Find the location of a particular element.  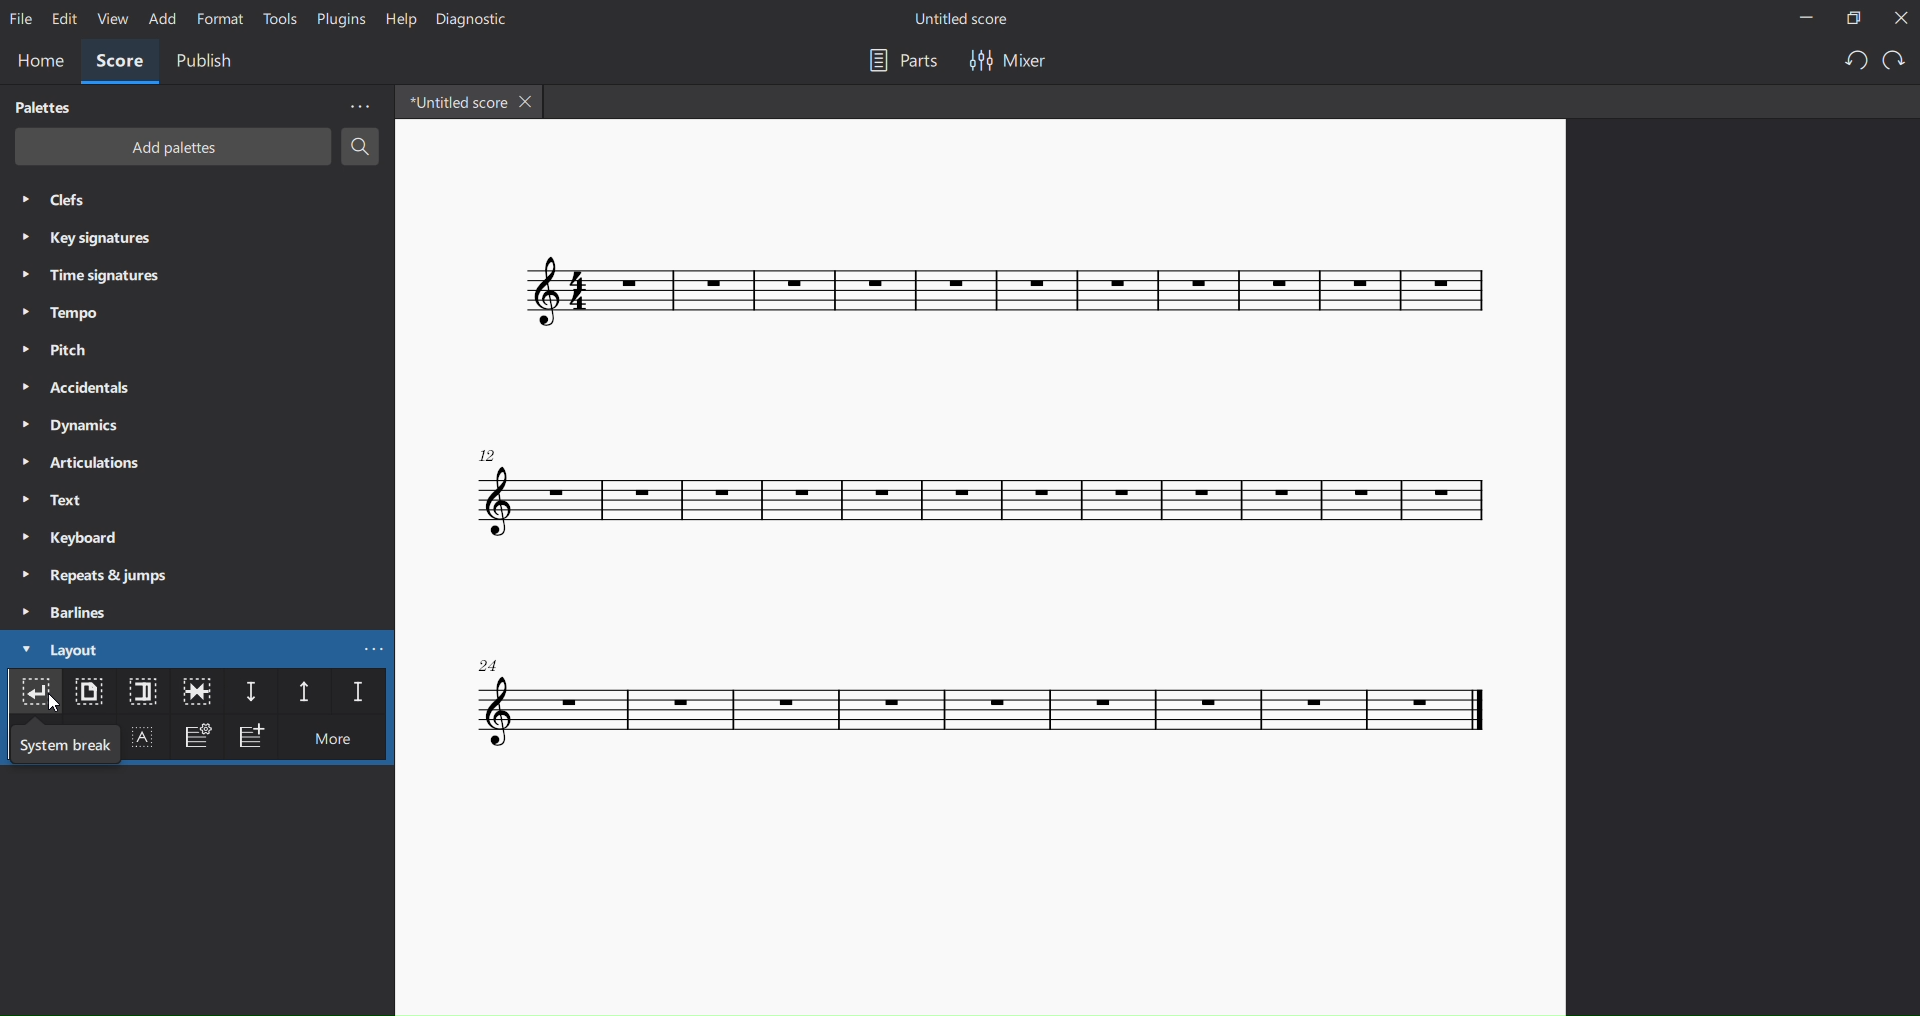

tools is located at coordinates (277, 20).